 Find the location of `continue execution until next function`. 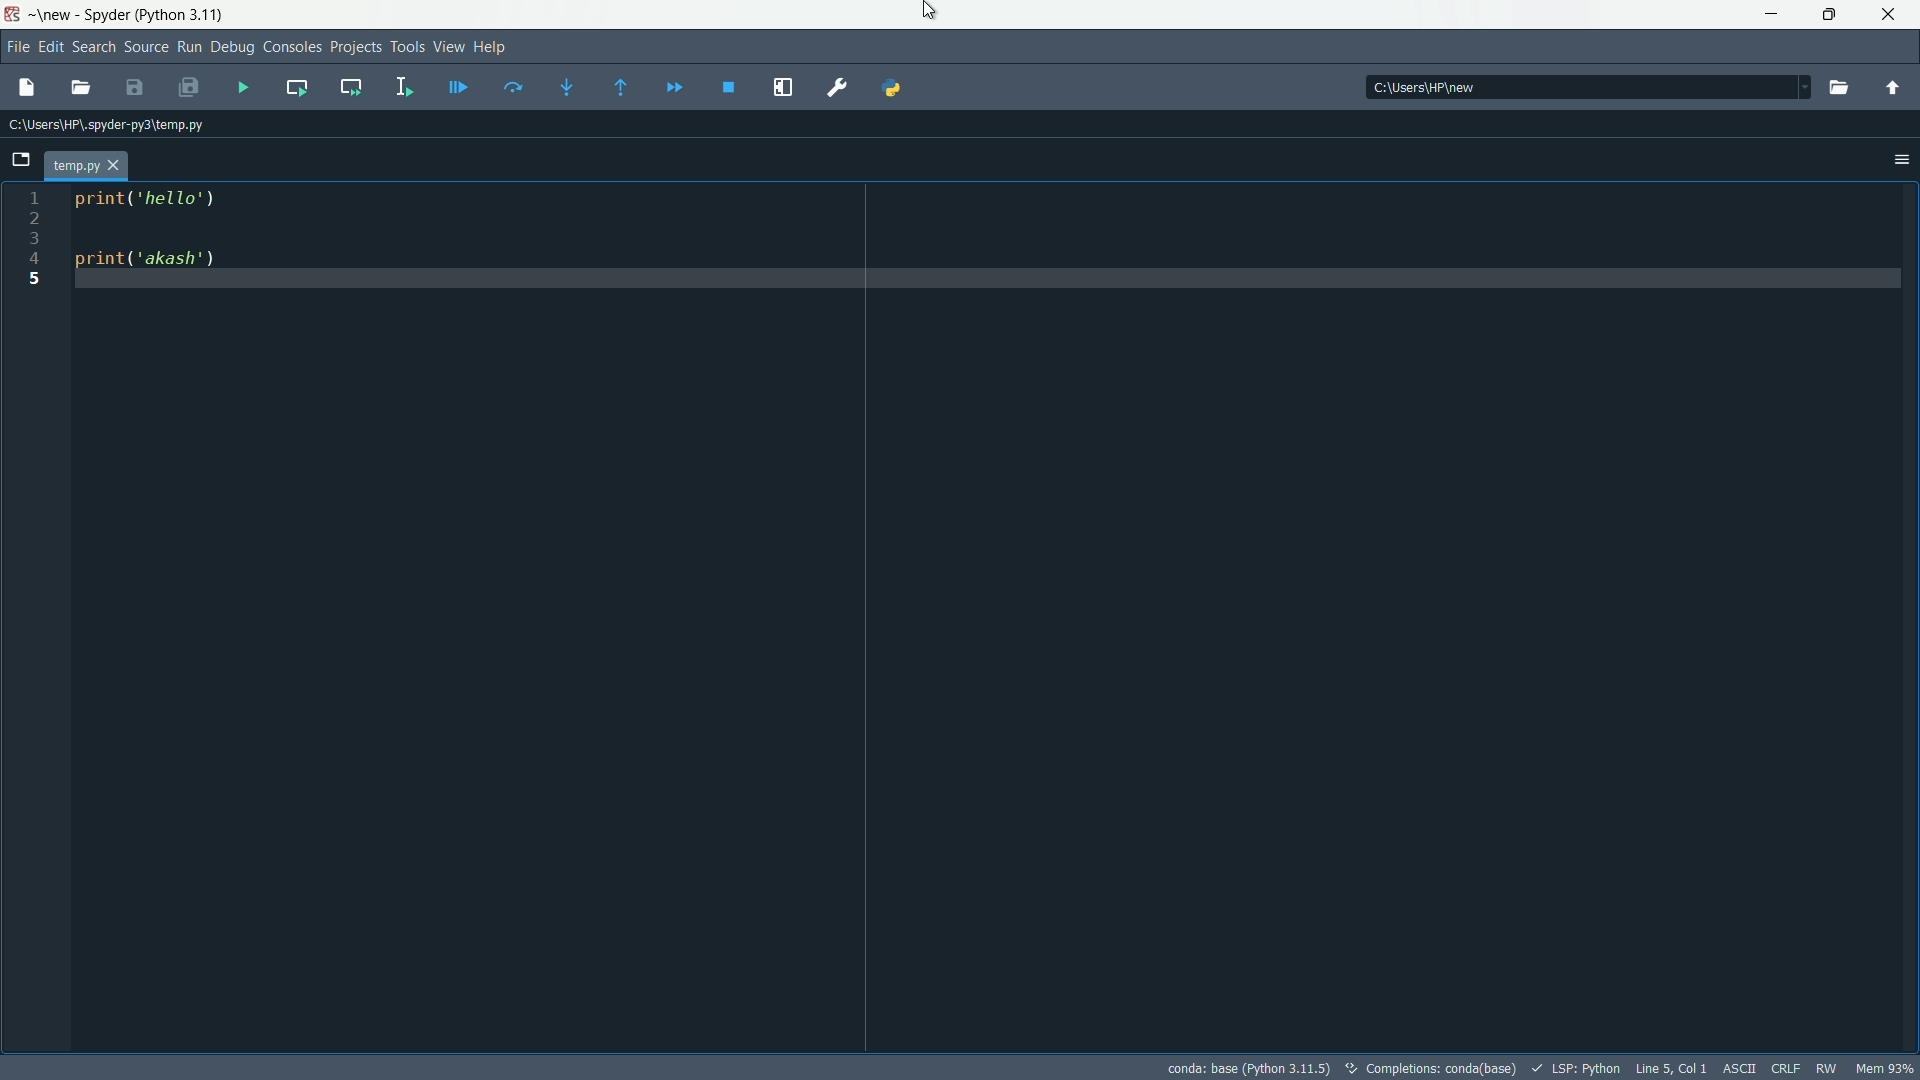

continue execution until next function is located at coordinates (625, 87).